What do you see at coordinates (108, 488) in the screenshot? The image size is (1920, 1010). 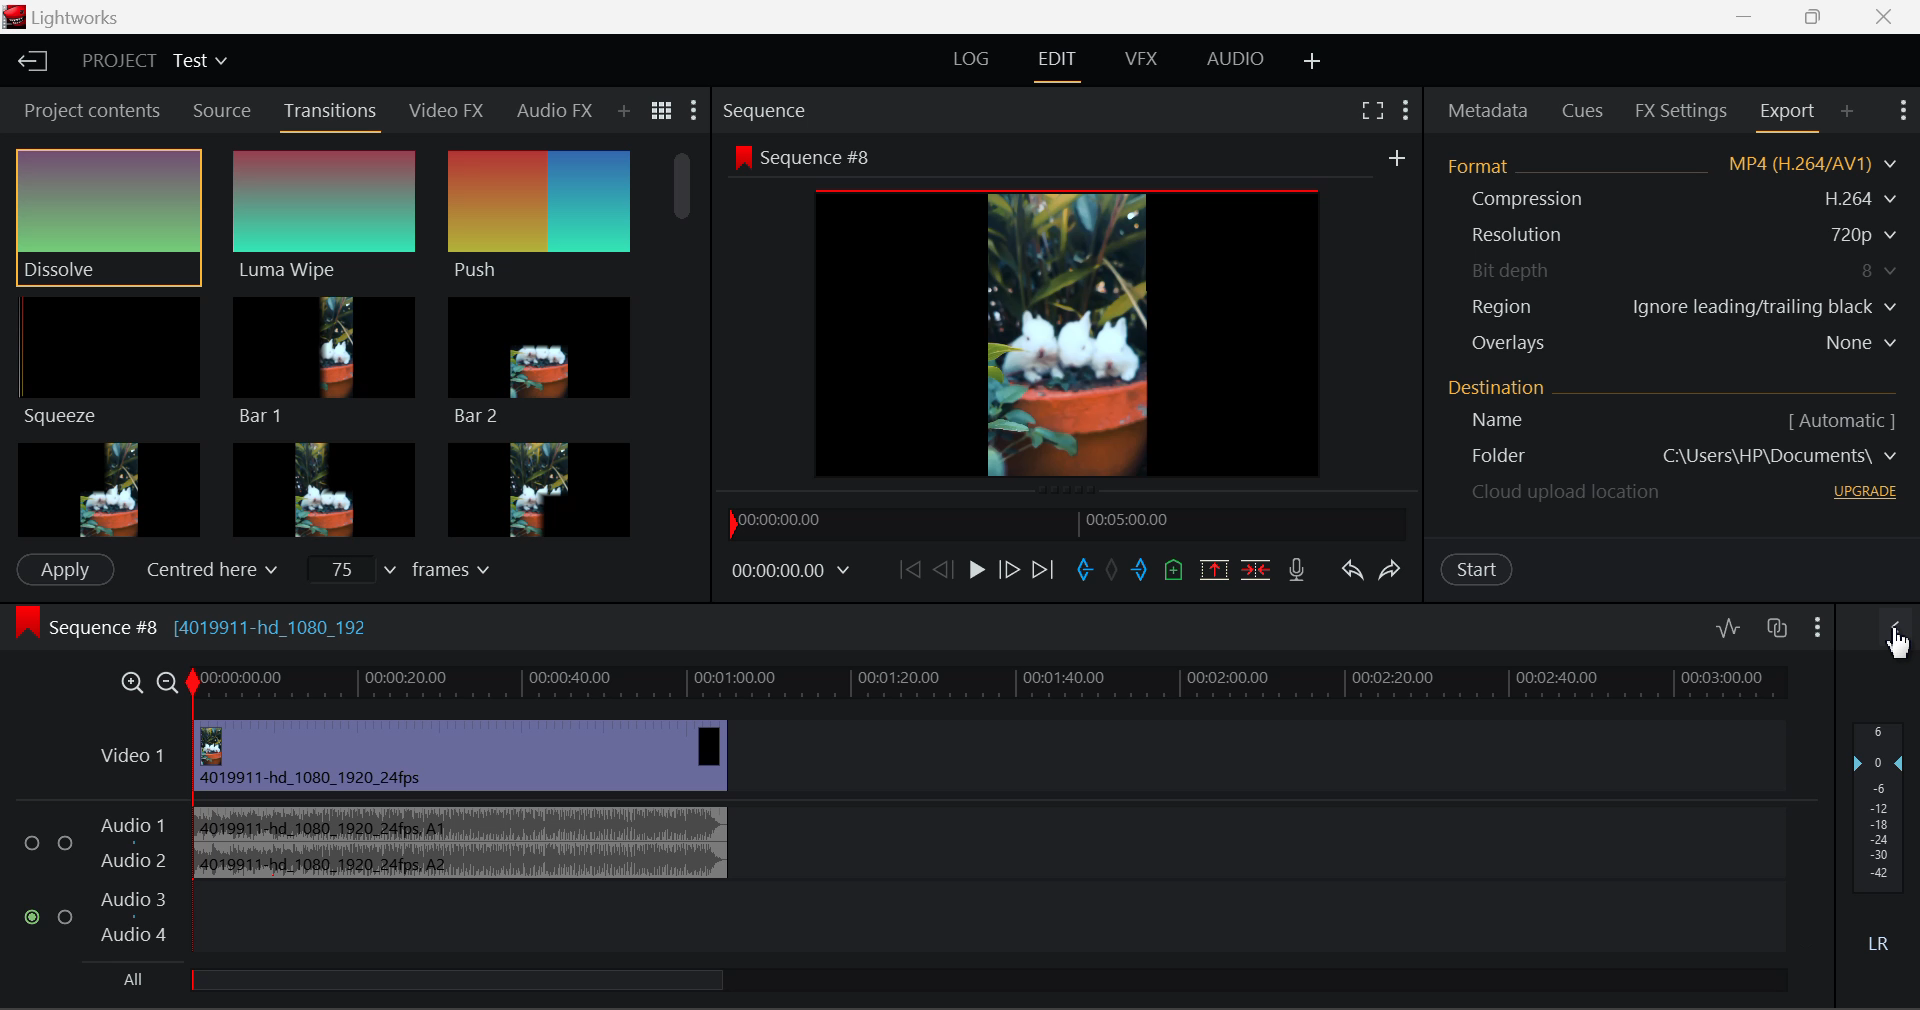 I see `Box 1` at bounding box center [108, 488].